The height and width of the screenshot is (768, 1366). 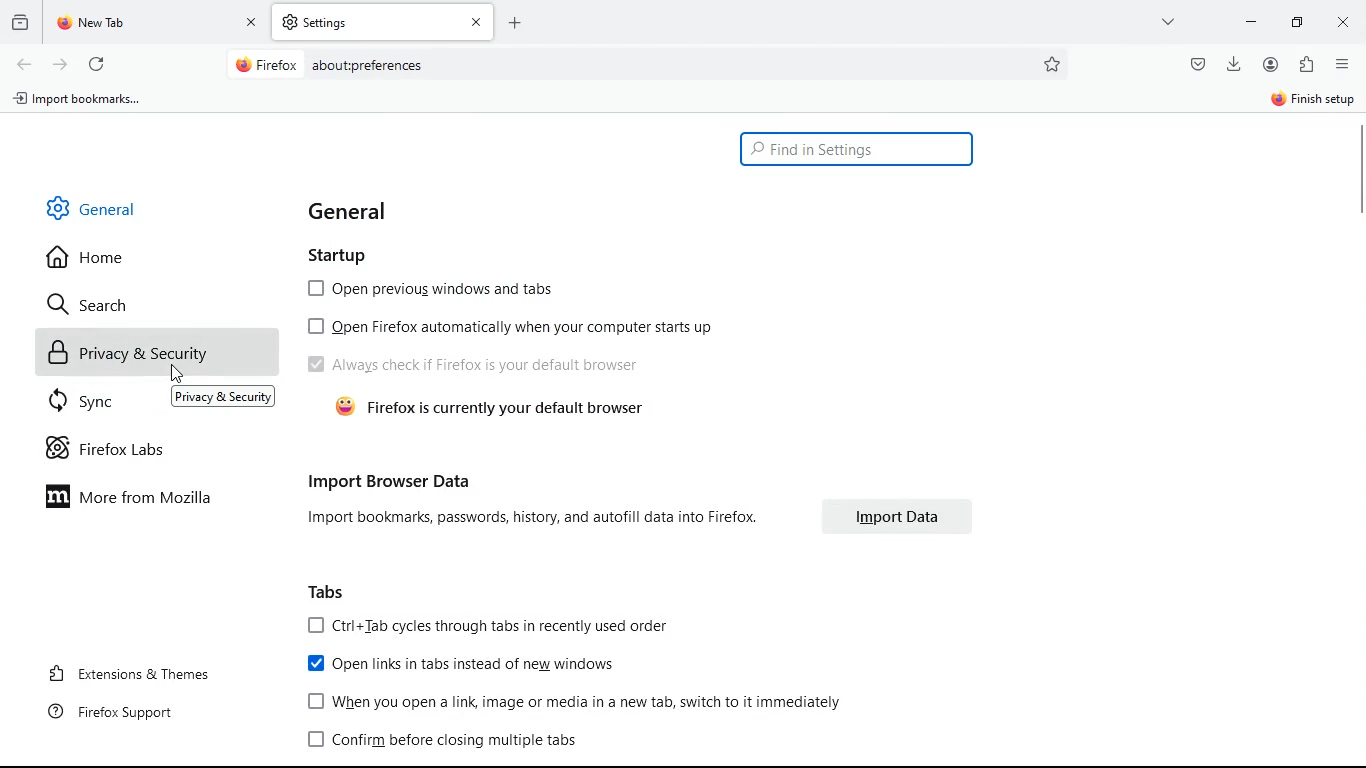 What do you see at coordinates (533, 517) in the screenshot?
I see `Import bookmarks, passwords, history, and autofill data into Firefox.` at bounding box center [533, 517].